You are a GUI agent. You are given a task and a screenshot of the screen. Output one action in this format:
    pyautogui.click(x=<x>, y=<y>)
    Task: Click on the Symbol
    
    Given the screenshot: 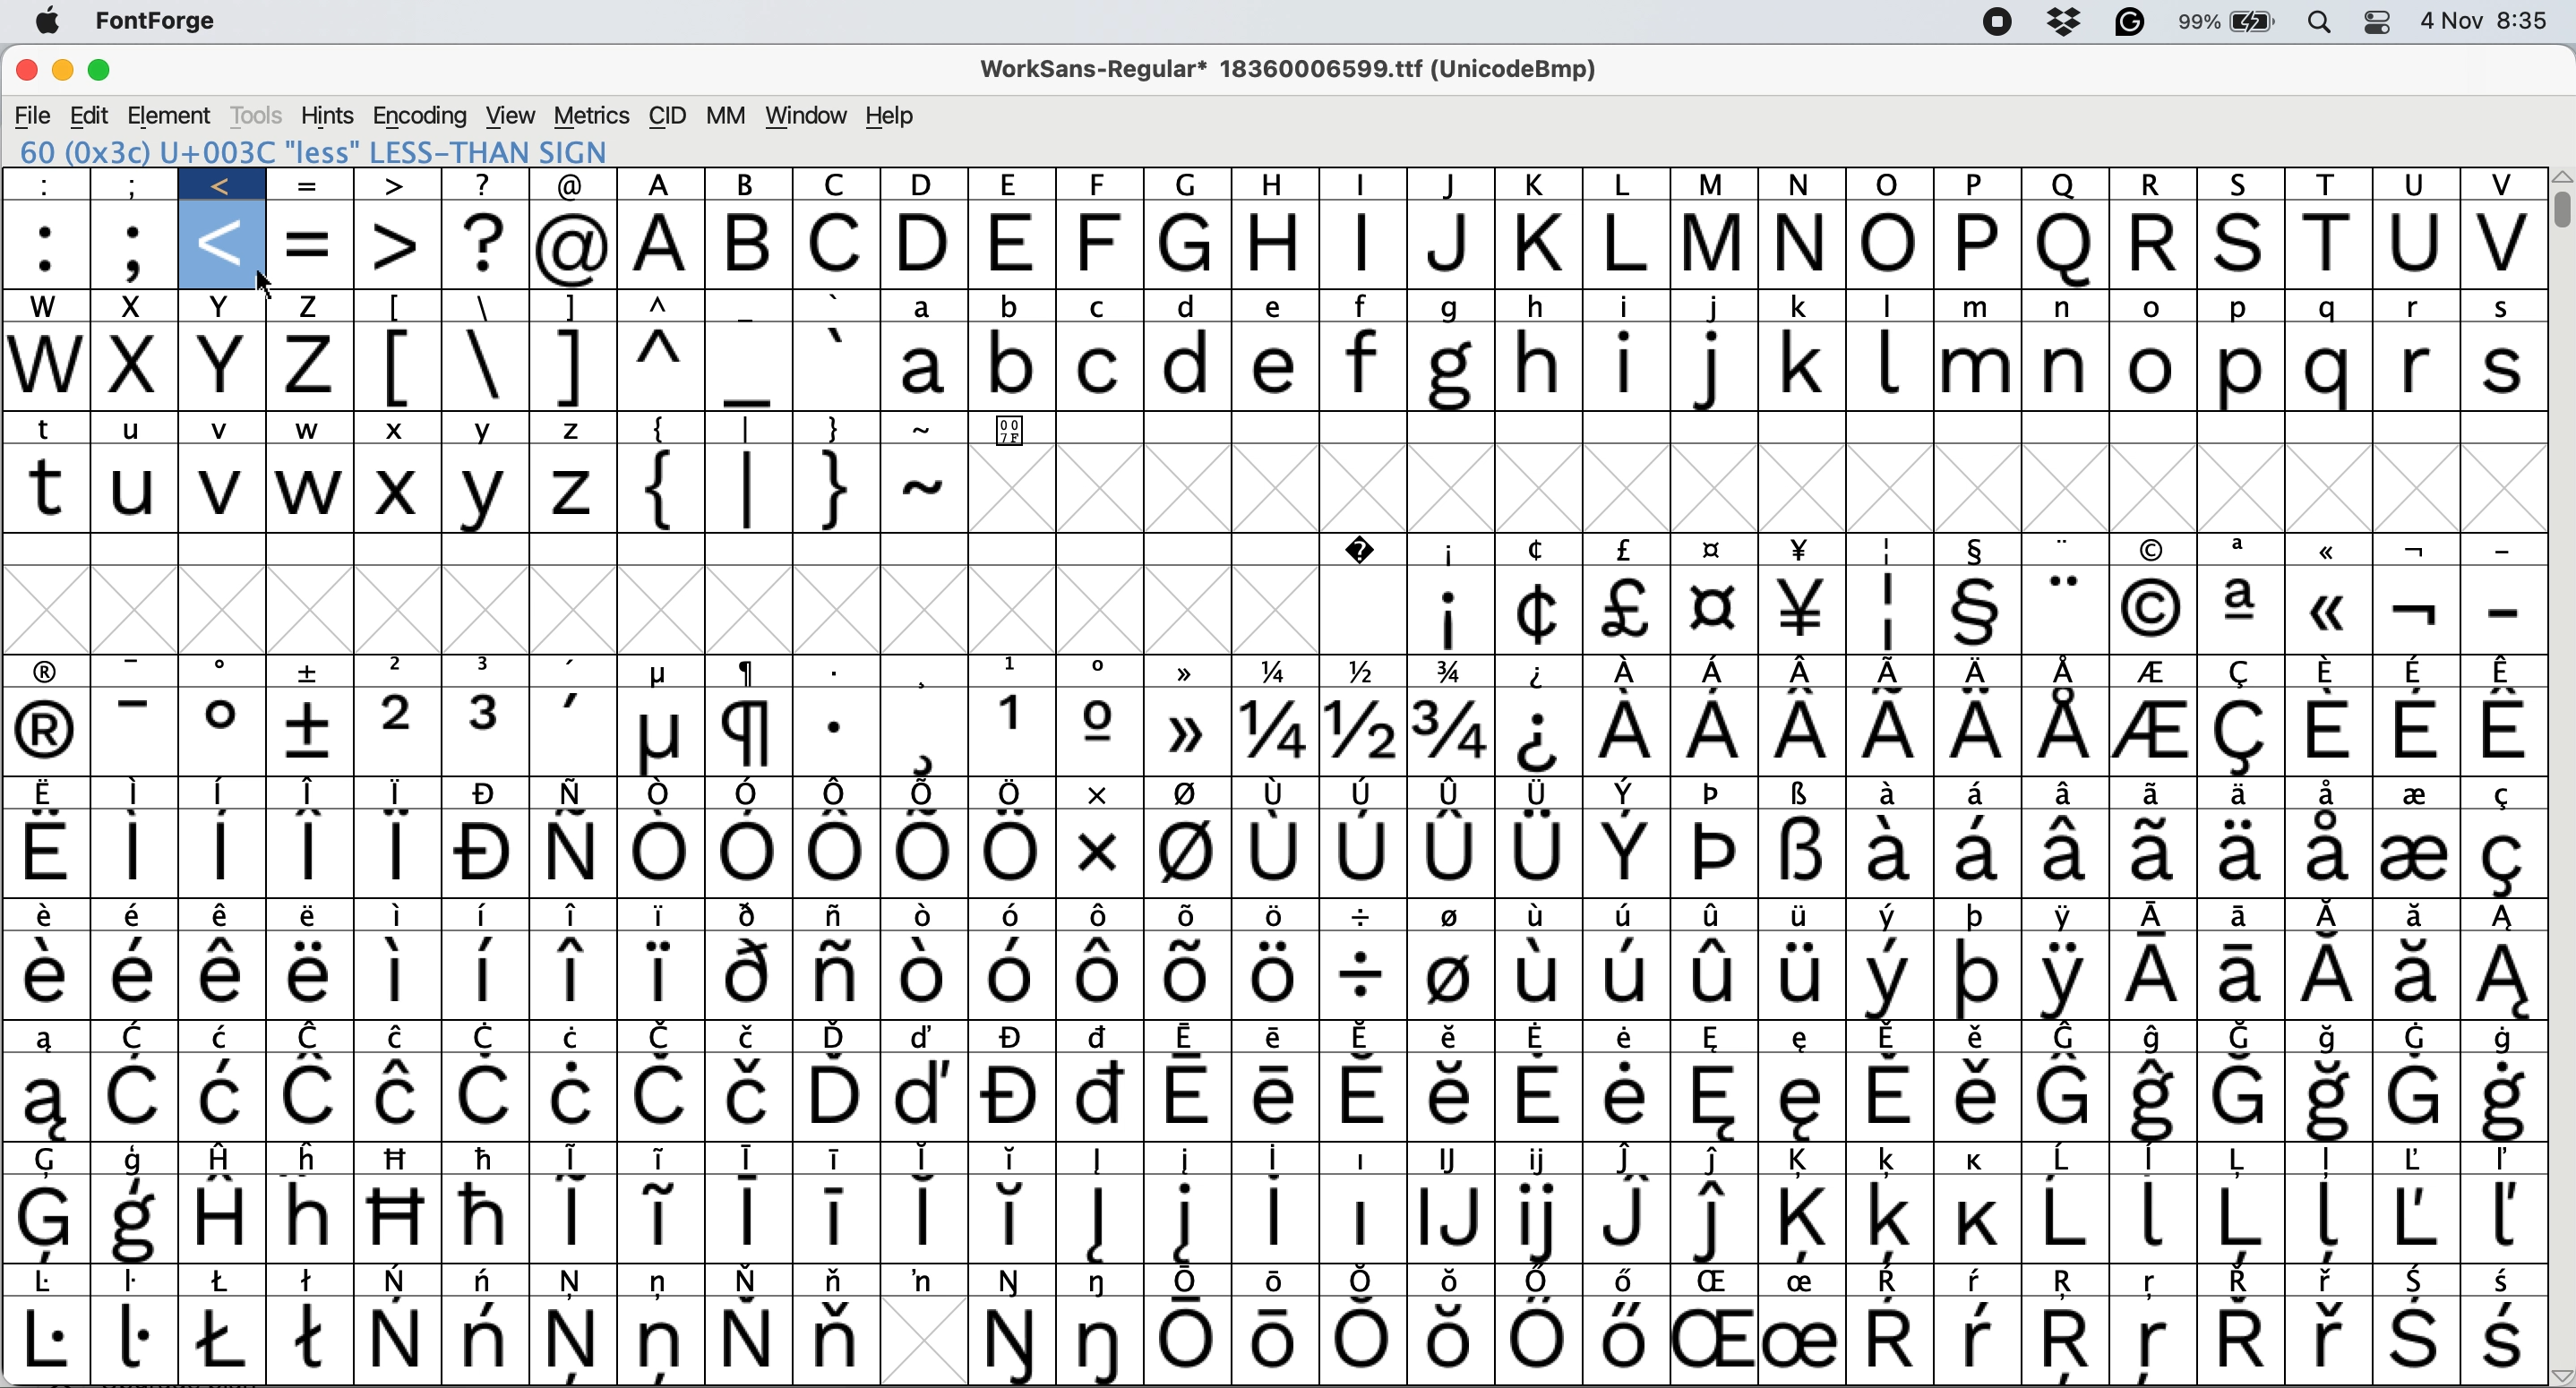 What is the action you would take?
    pyautogui.click(x=1714, y=1160)
    